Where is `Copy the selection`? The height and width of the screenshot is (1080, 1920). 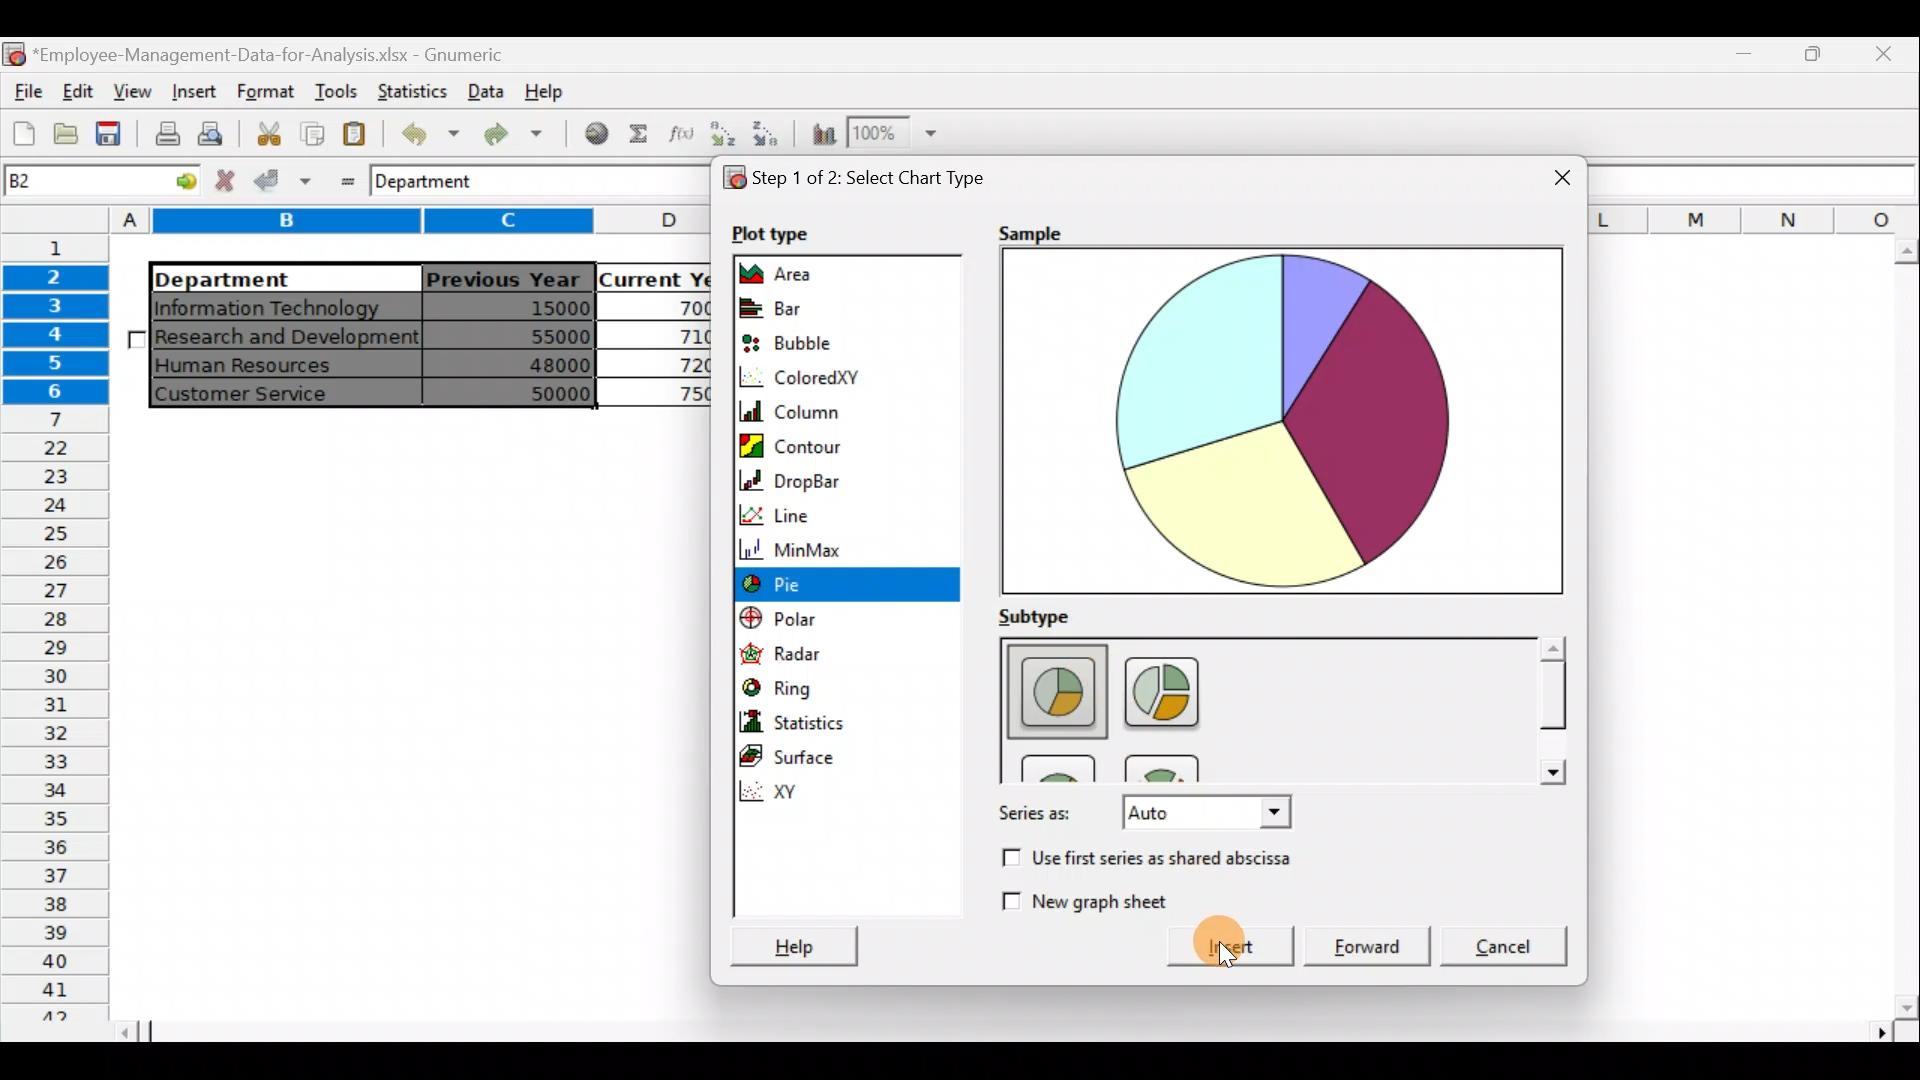
Copy the selection is located at coordinates (311, 134).